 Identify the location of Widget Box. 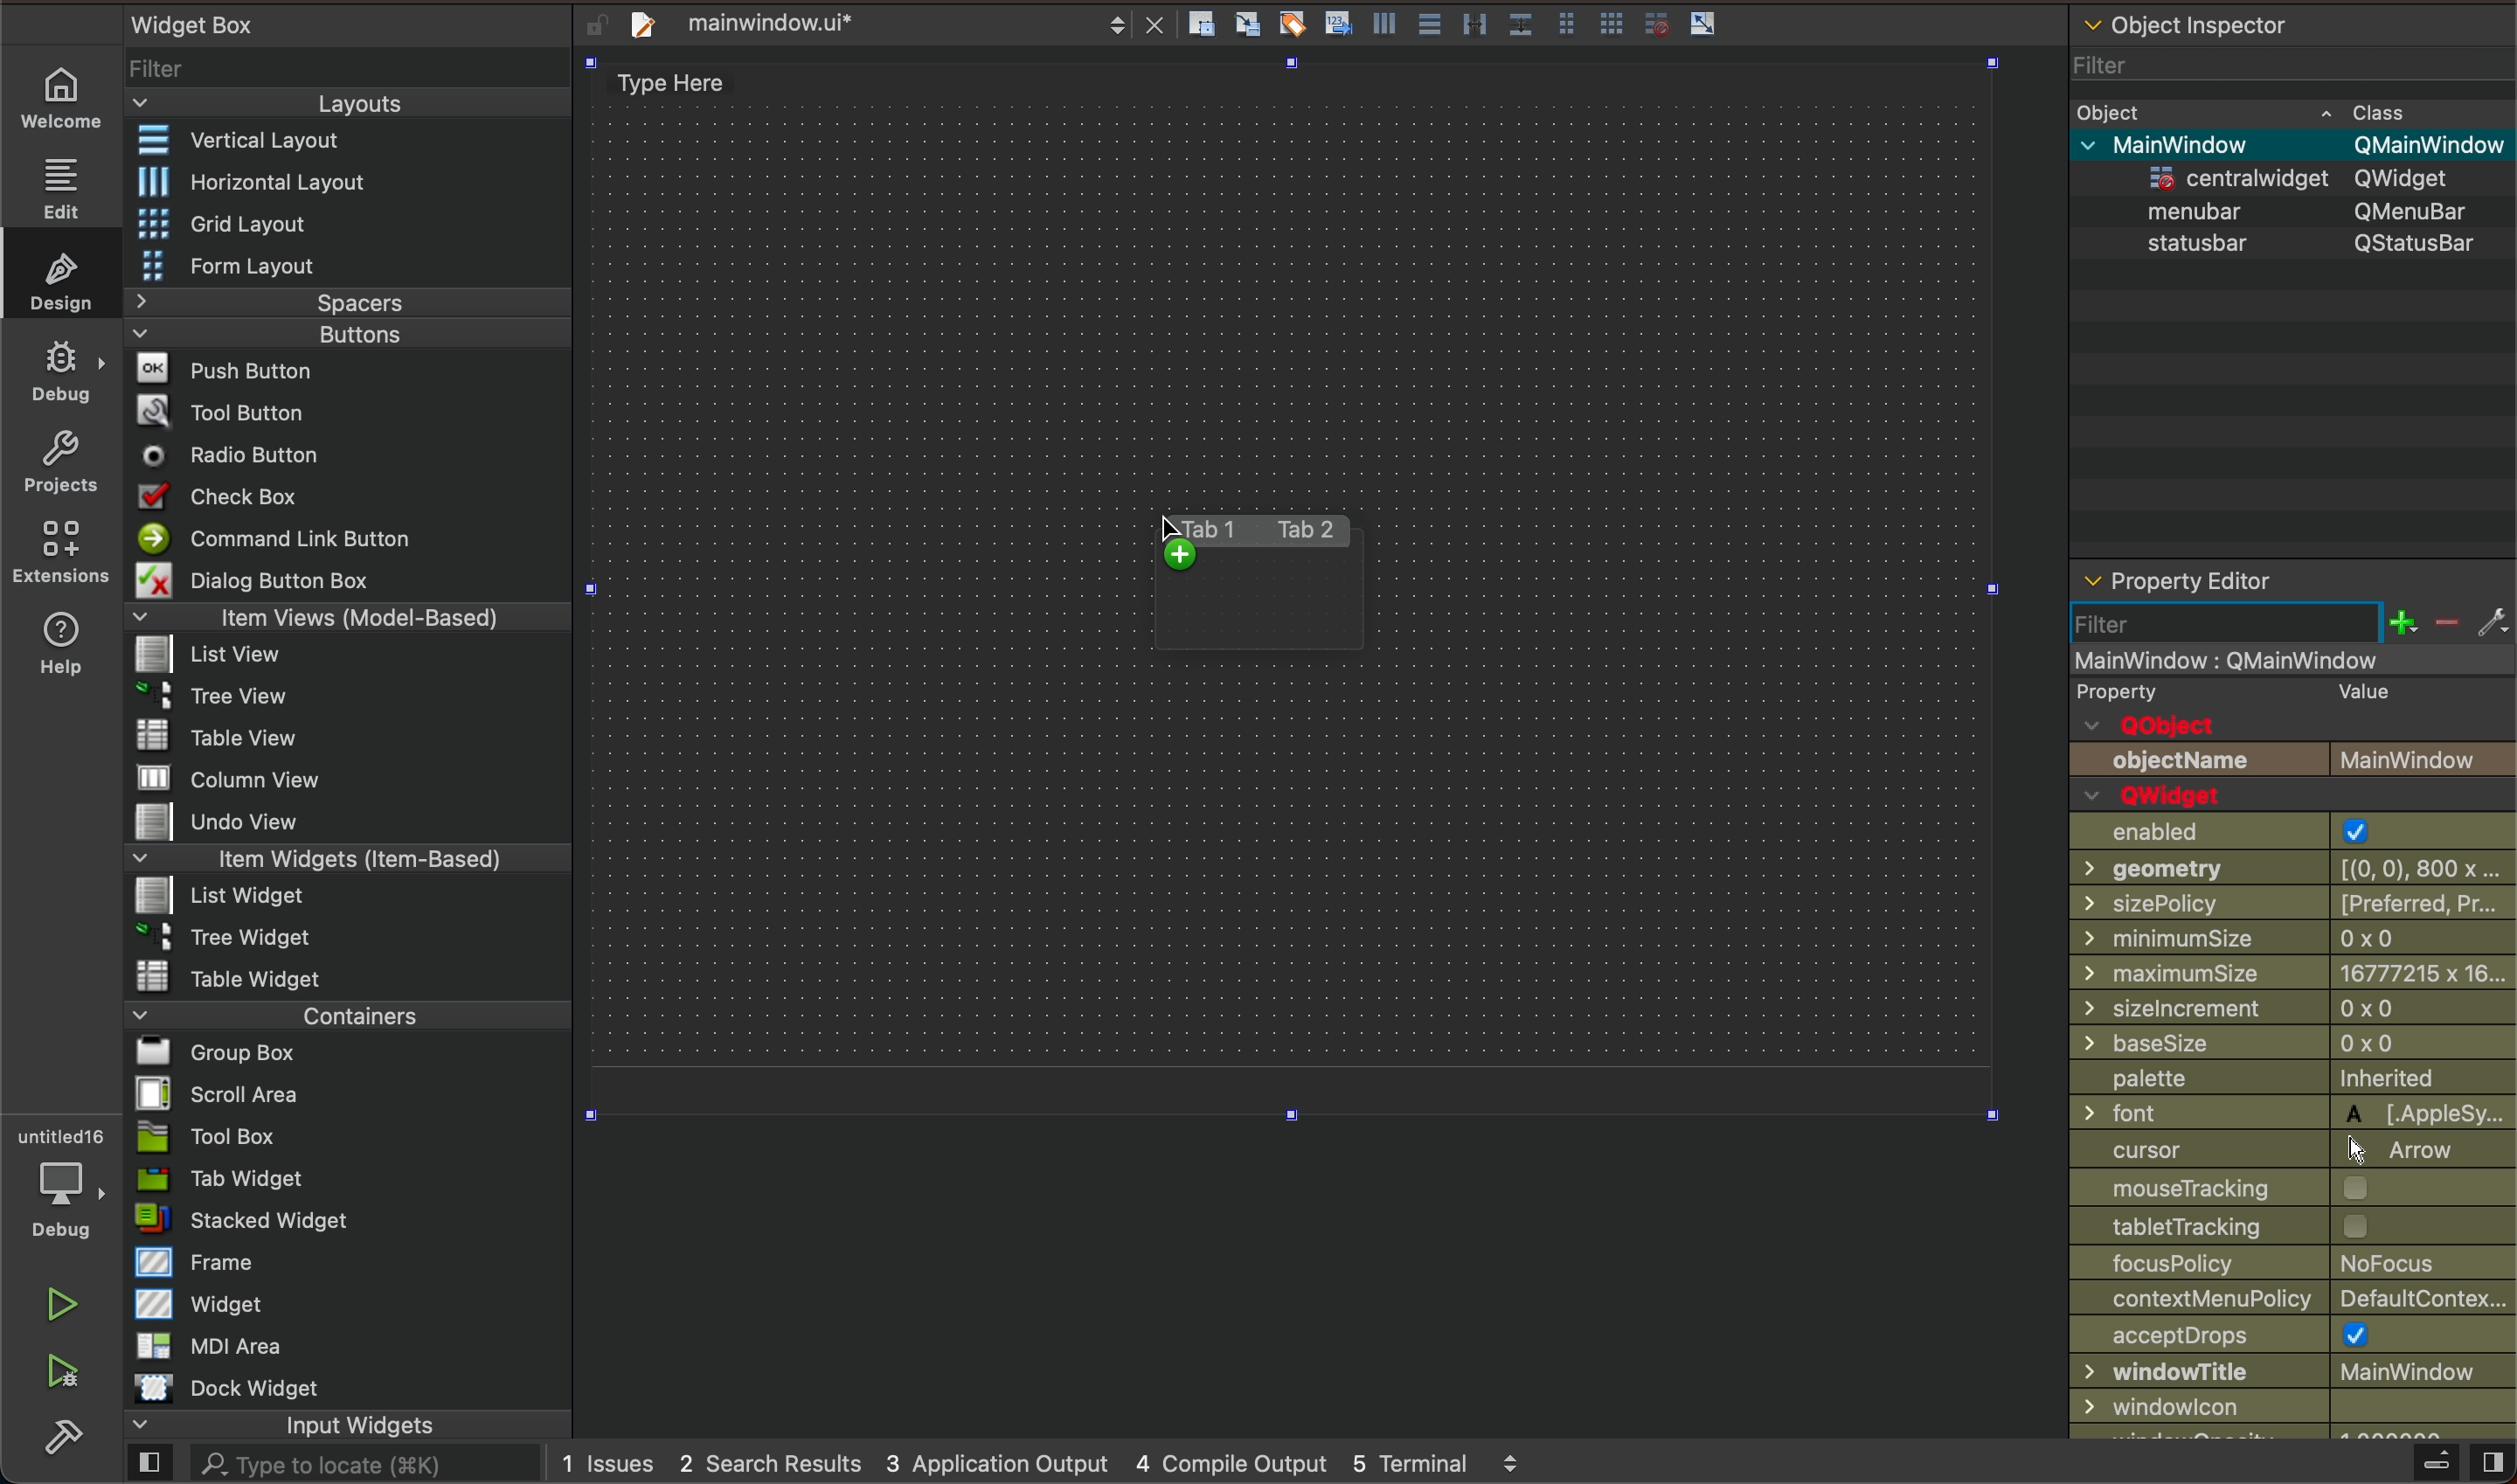
(186, 25).